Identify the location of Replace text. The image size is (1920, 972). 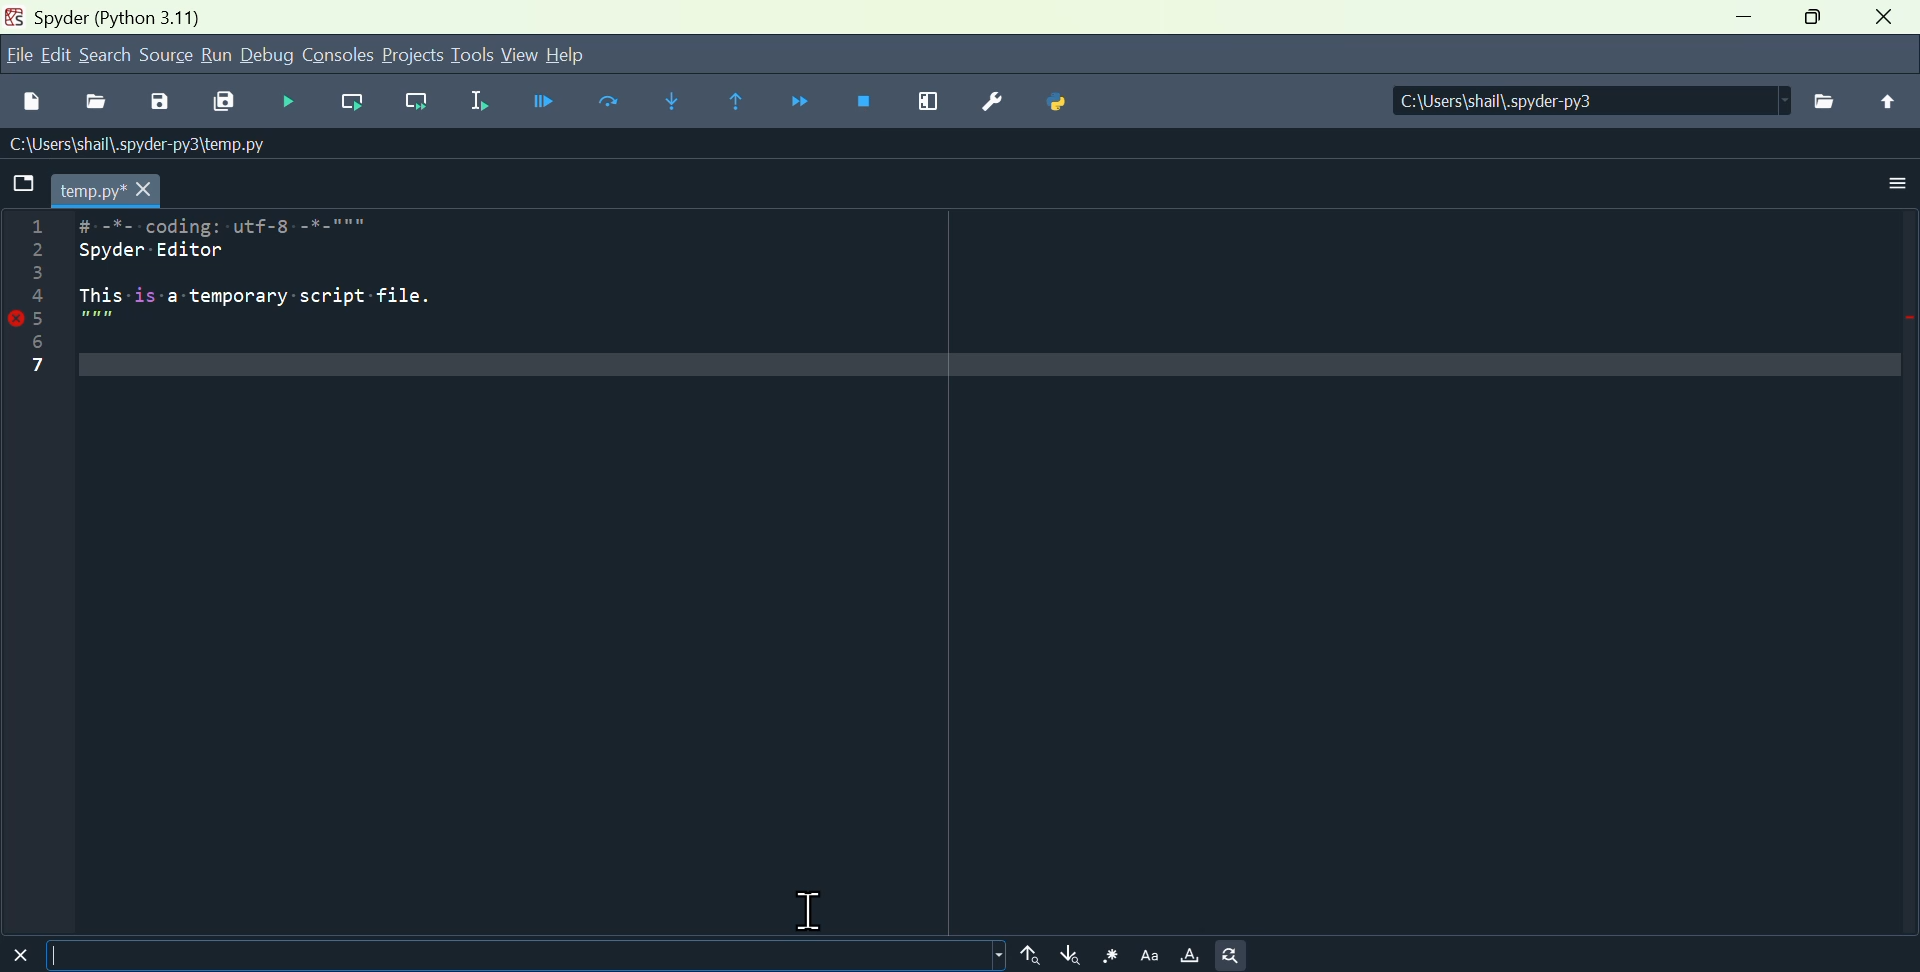
(1233, 956).